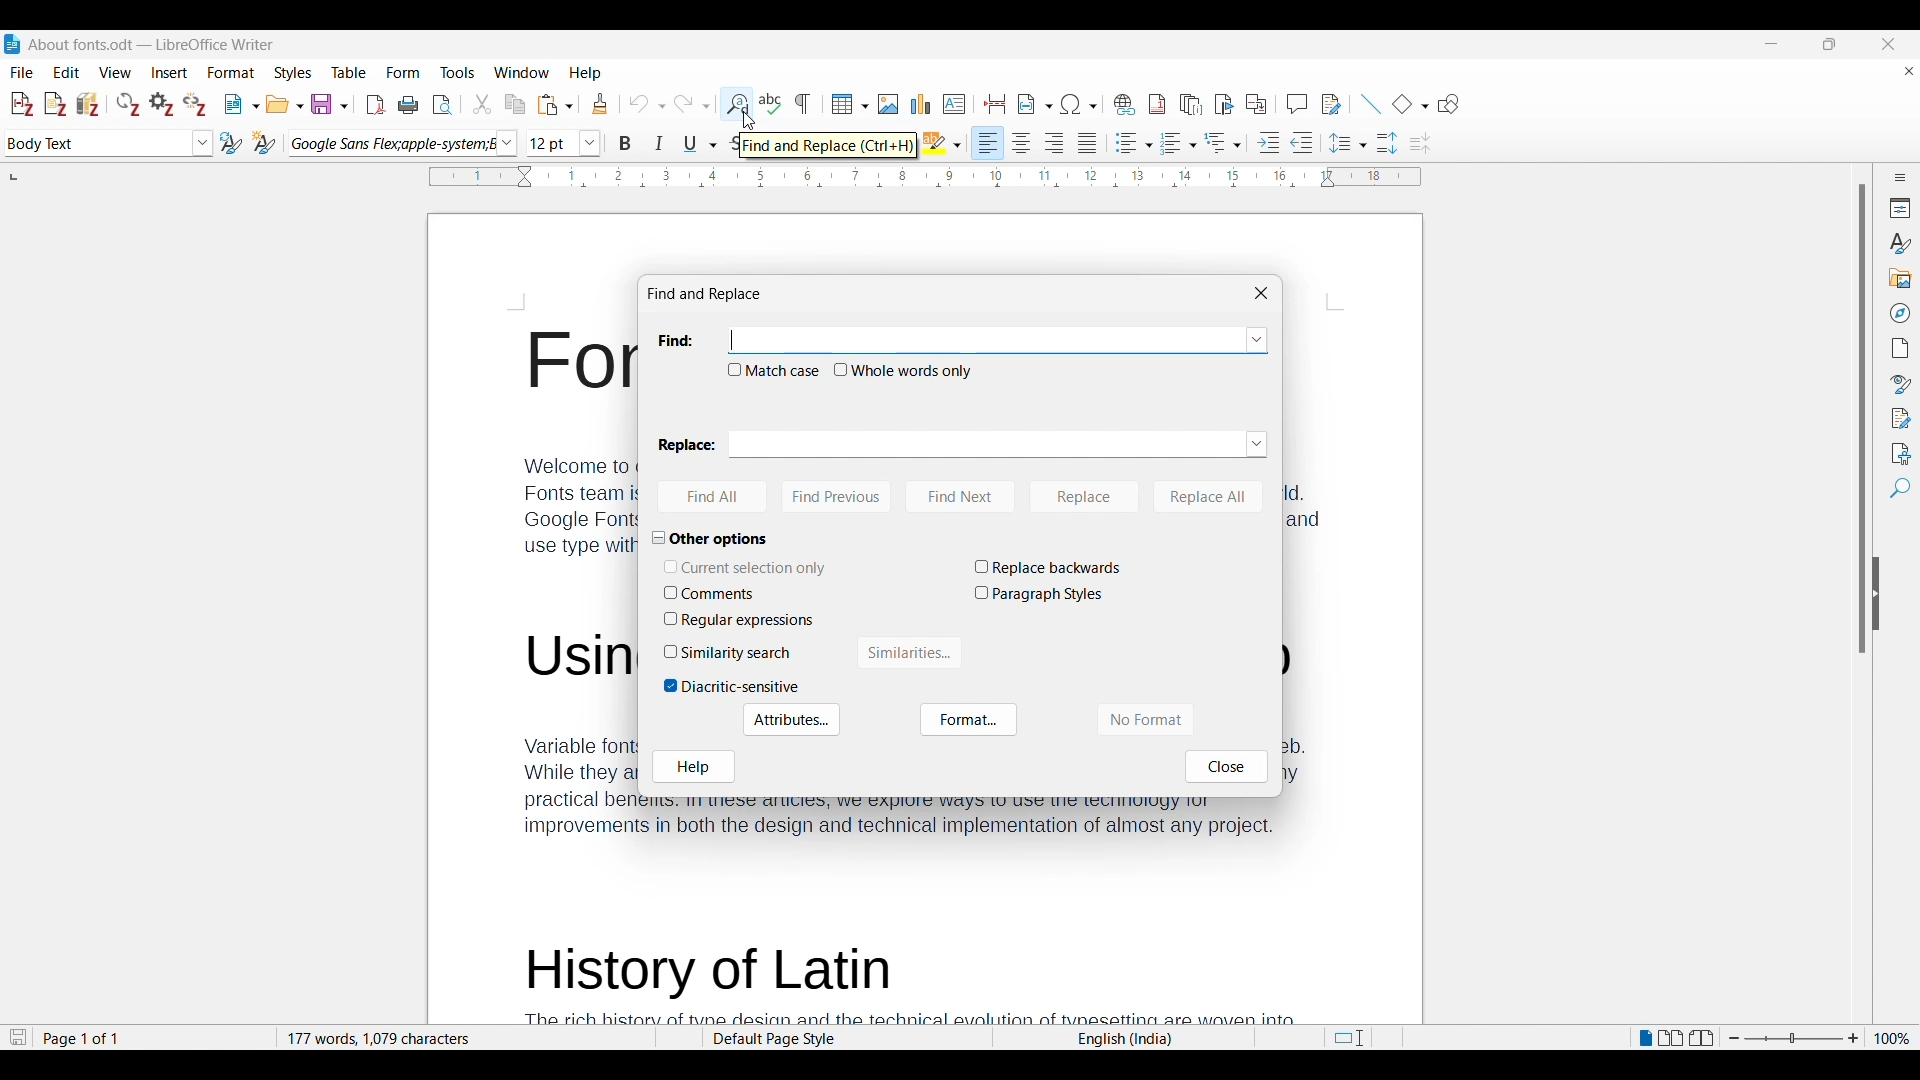  Describe the element at coordinates (850, 104) in the screenshot. I see `Insert table` at that location.